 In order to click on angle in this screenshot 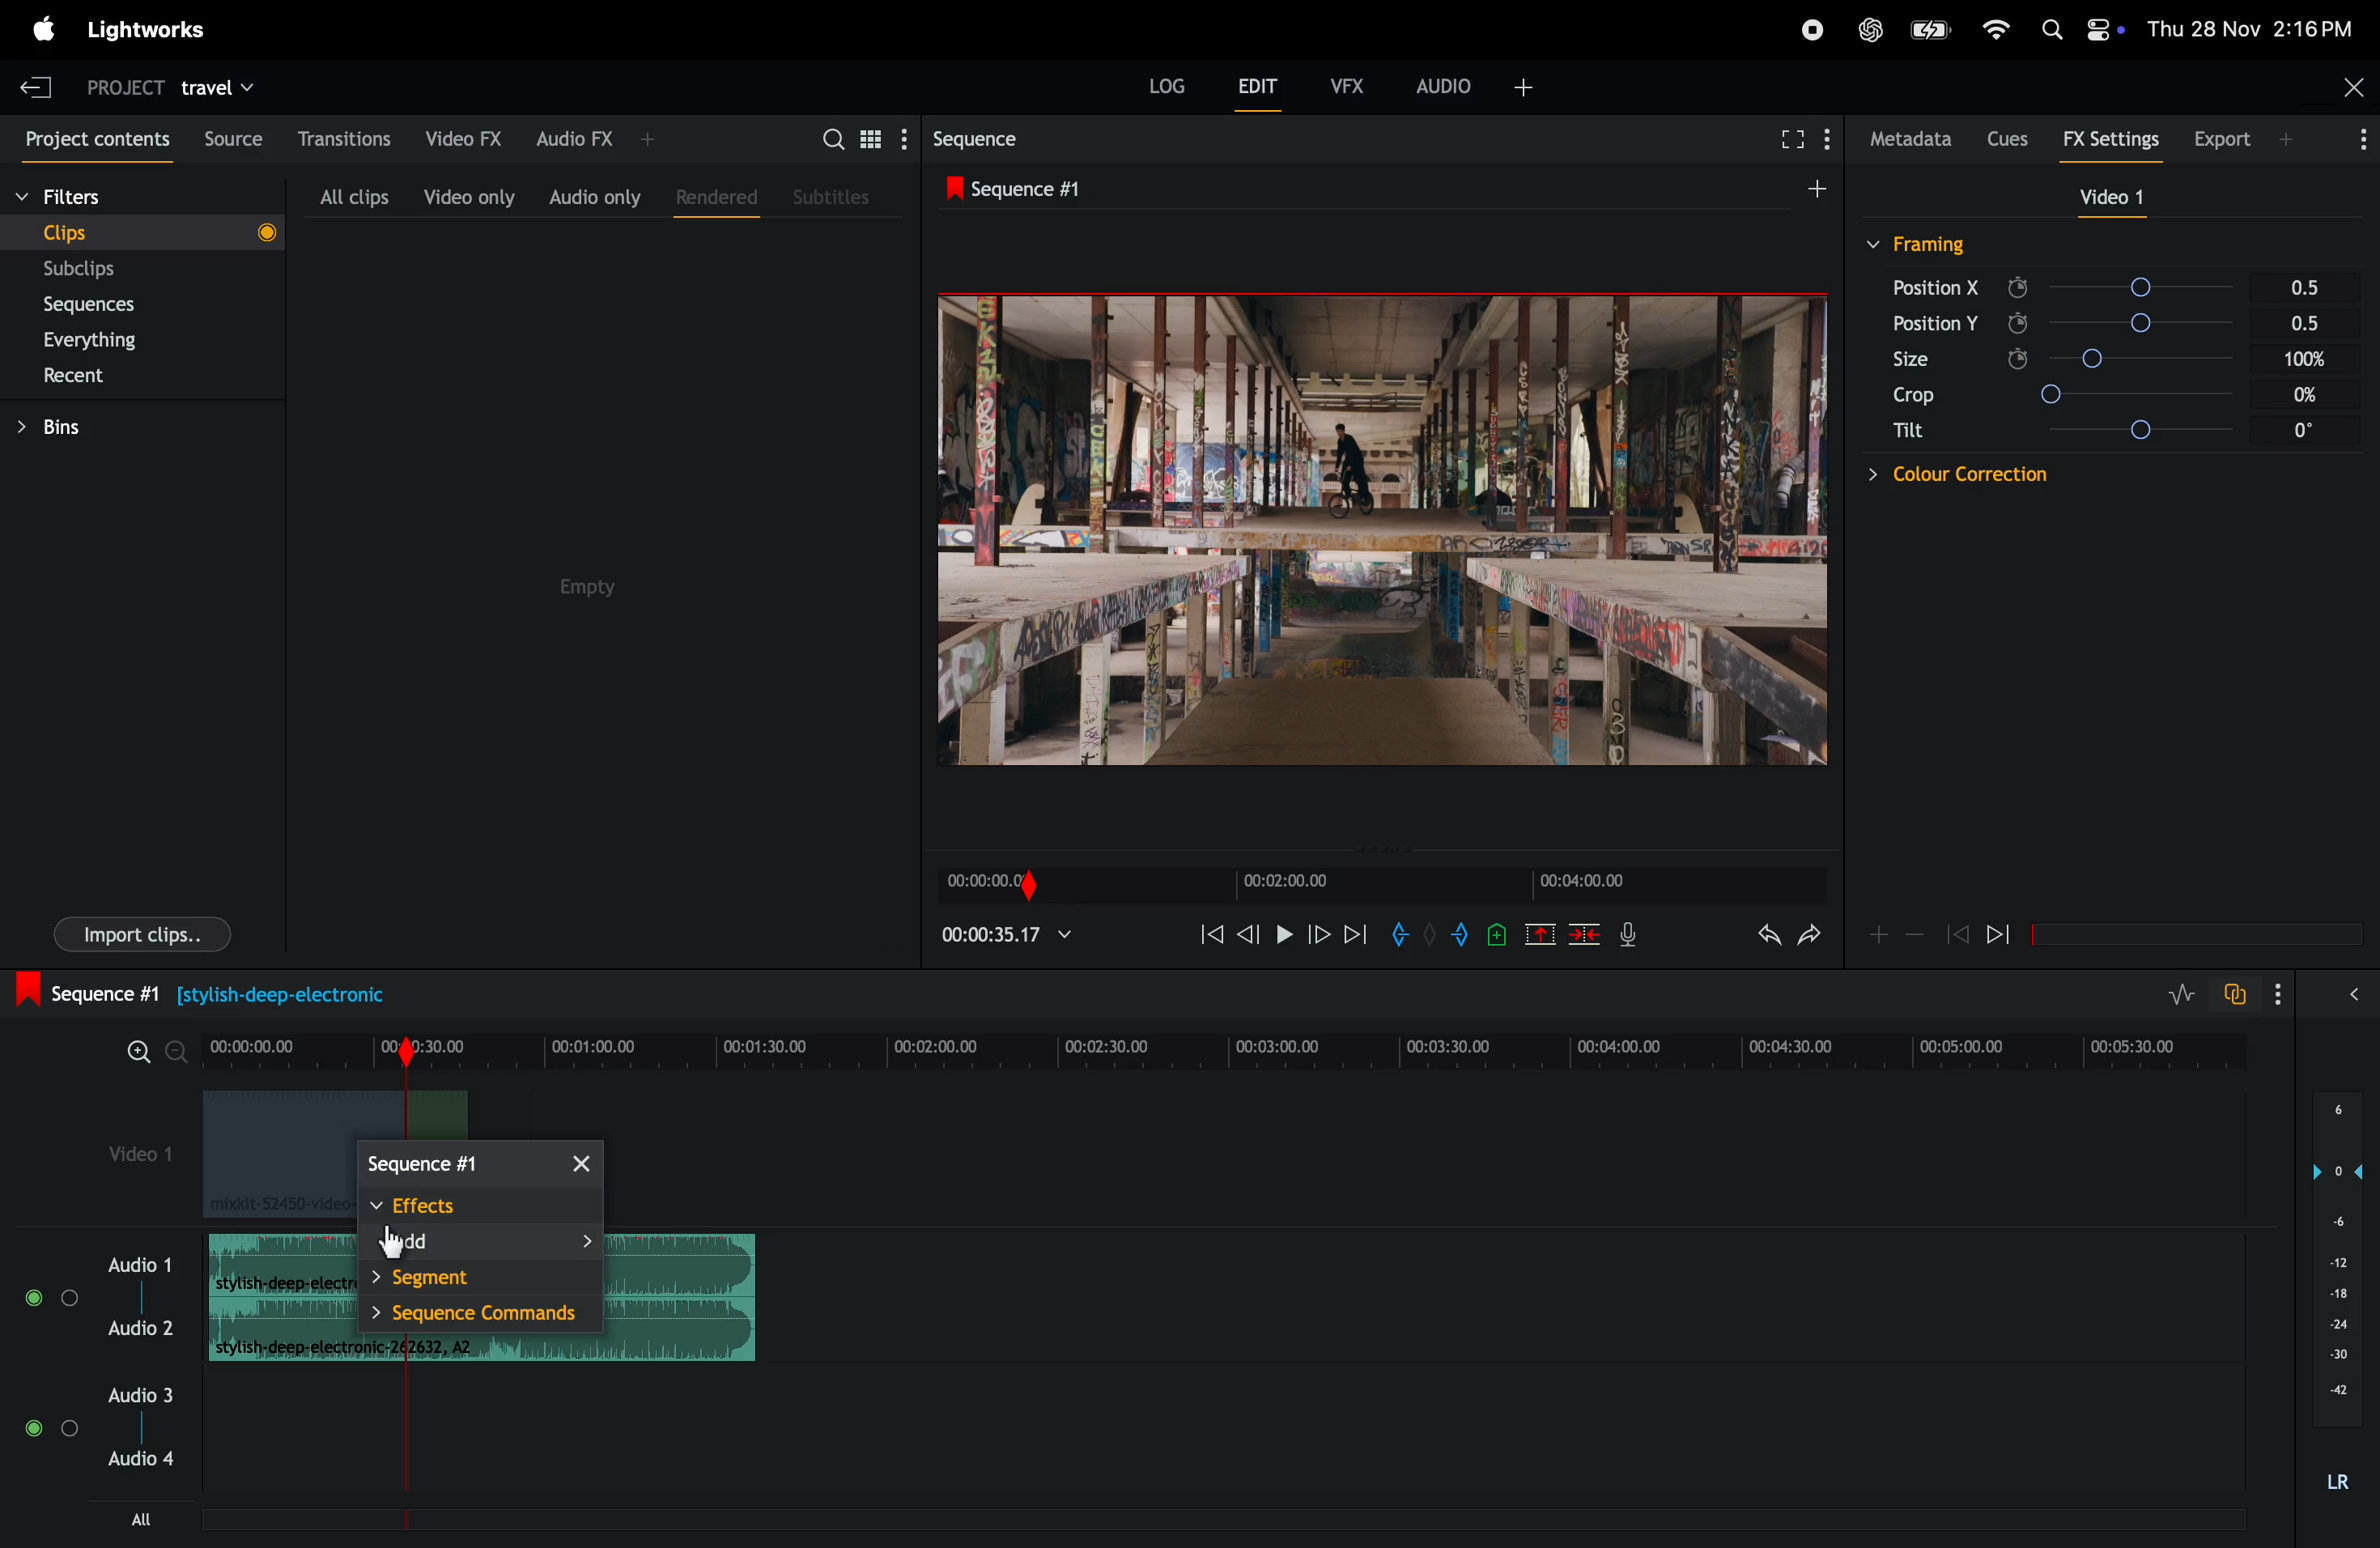, I will do `click(2174, 326)`.